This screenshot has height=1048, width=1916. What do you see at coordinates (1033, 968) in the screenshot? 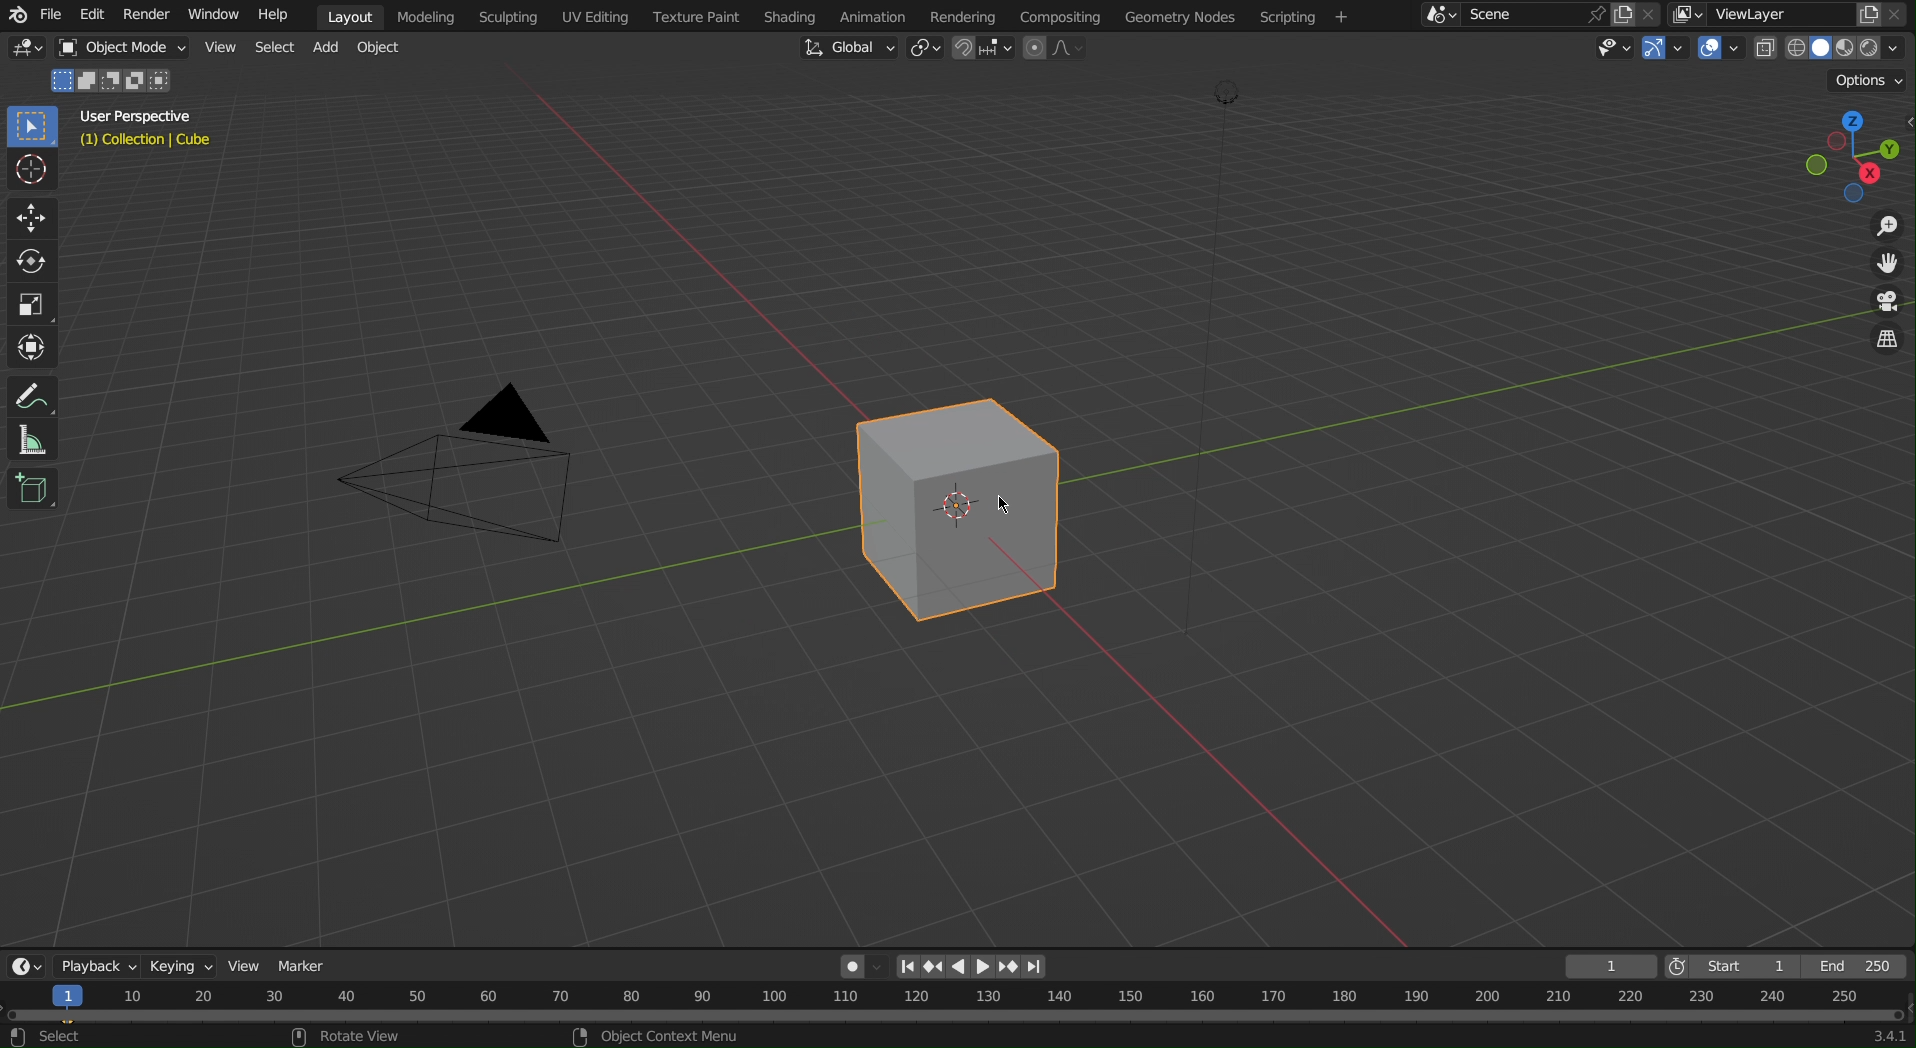
I see `Last page` at bounding box center [1033, 968].